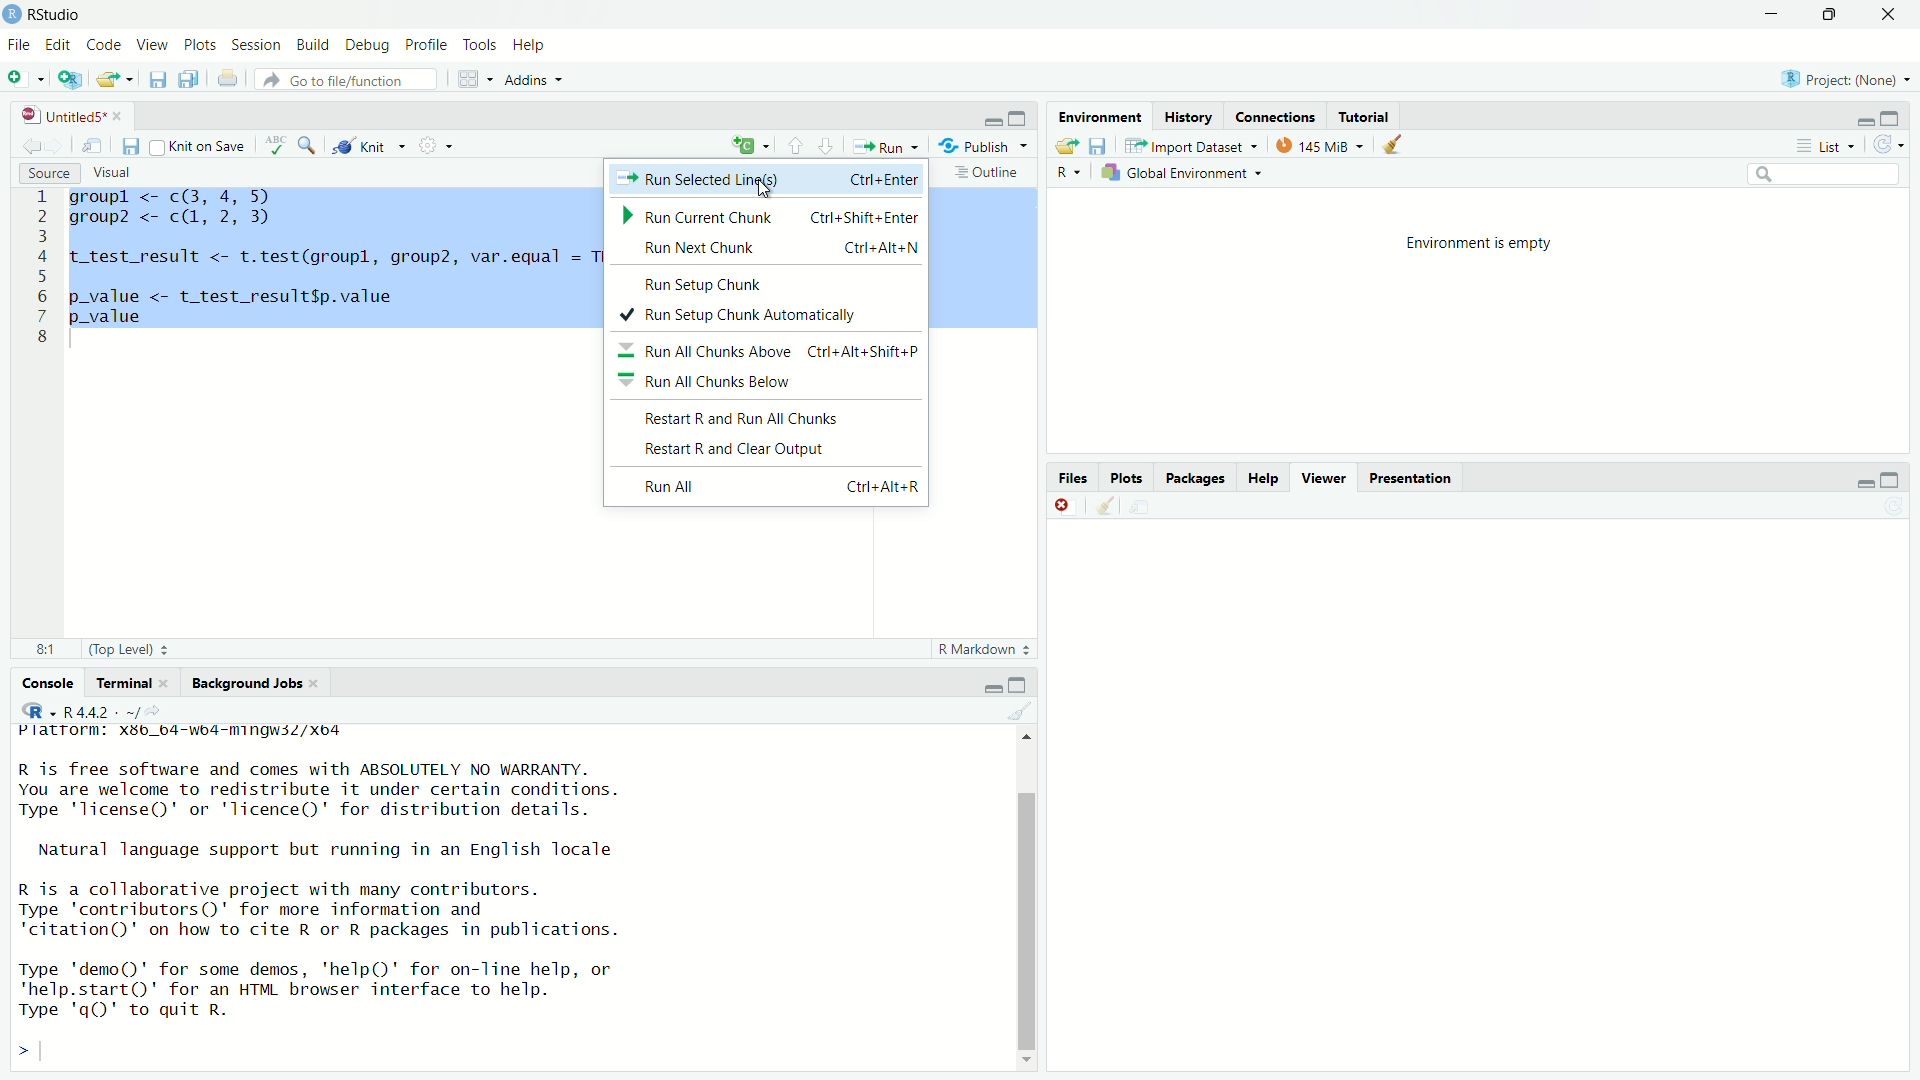 Image resolution: width=1920 pixels, height=1080 pixels. What do you see at coordinates (203, 144) in the screenshot?
I see `Knit on Save` at bounding box center [203, 144].